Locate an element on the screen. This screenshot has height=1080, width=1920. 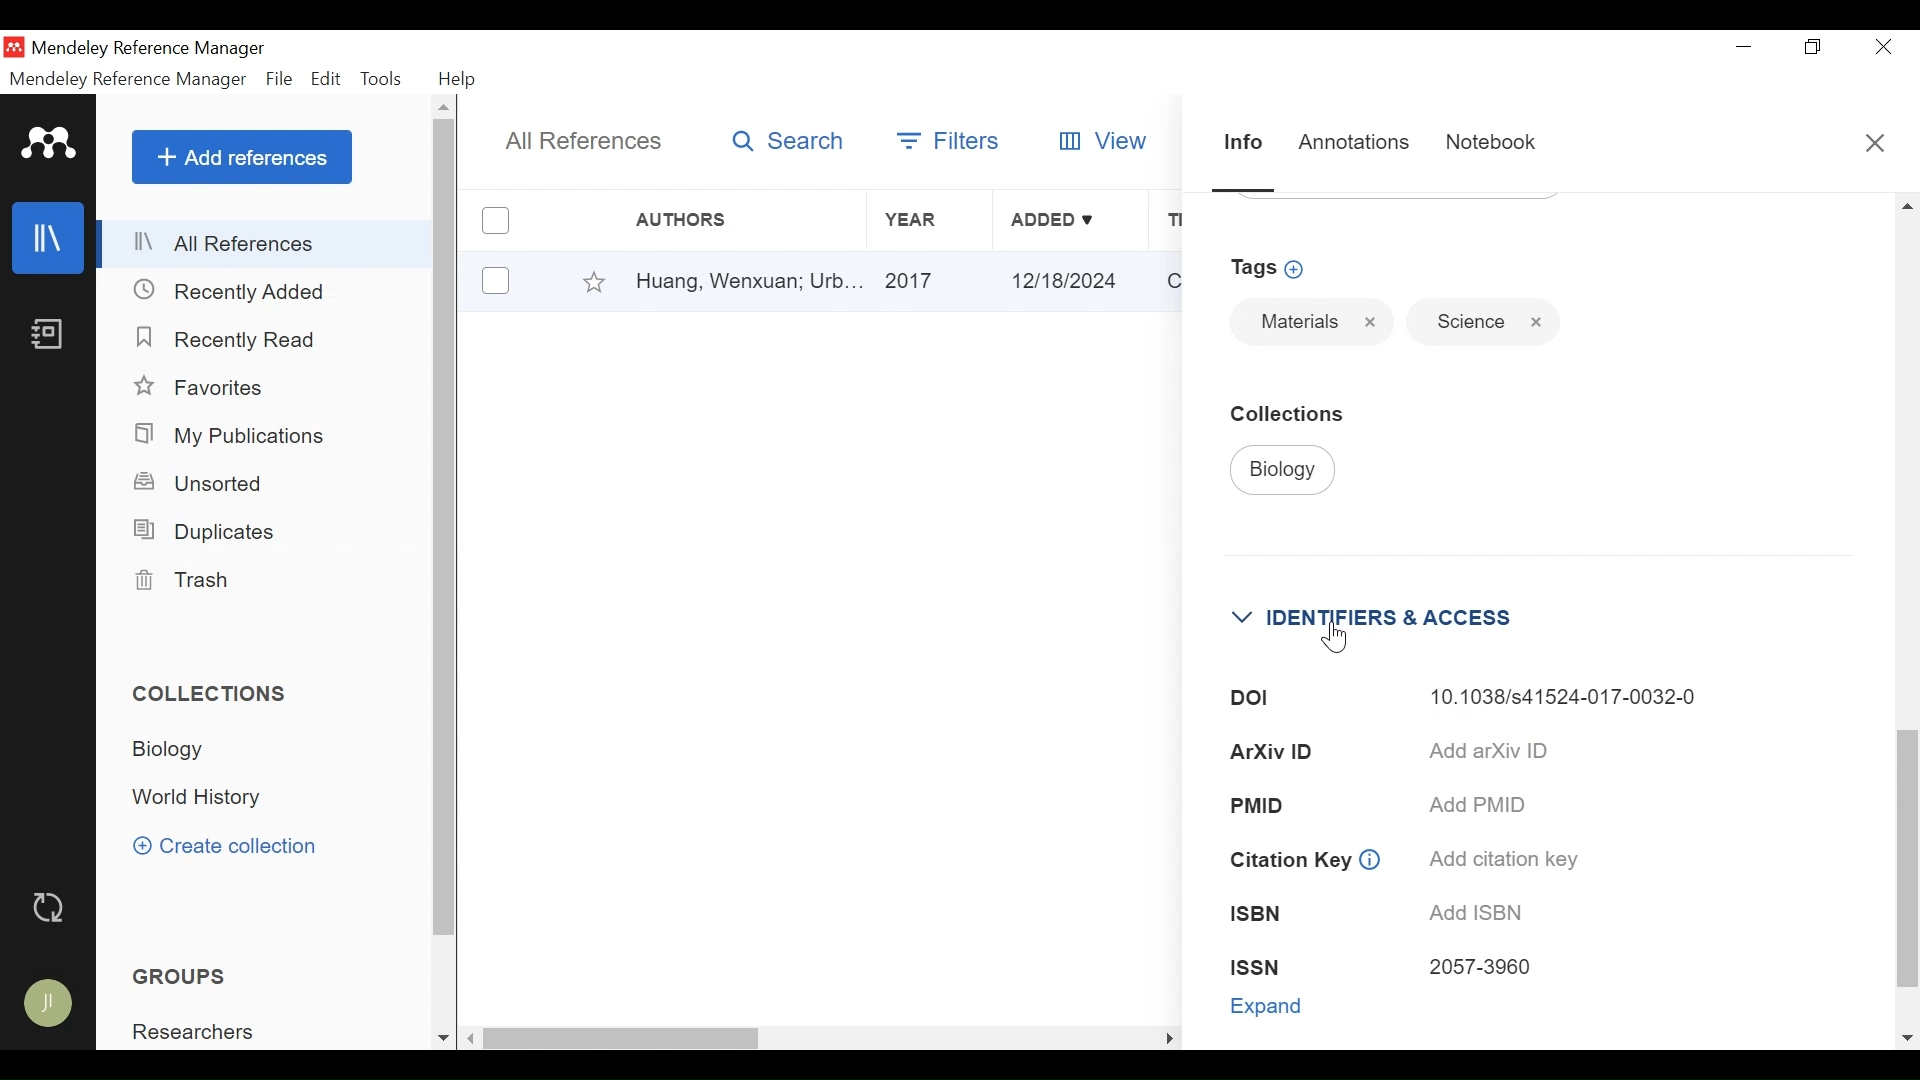
Favorites is located at coordinates (205, 388).